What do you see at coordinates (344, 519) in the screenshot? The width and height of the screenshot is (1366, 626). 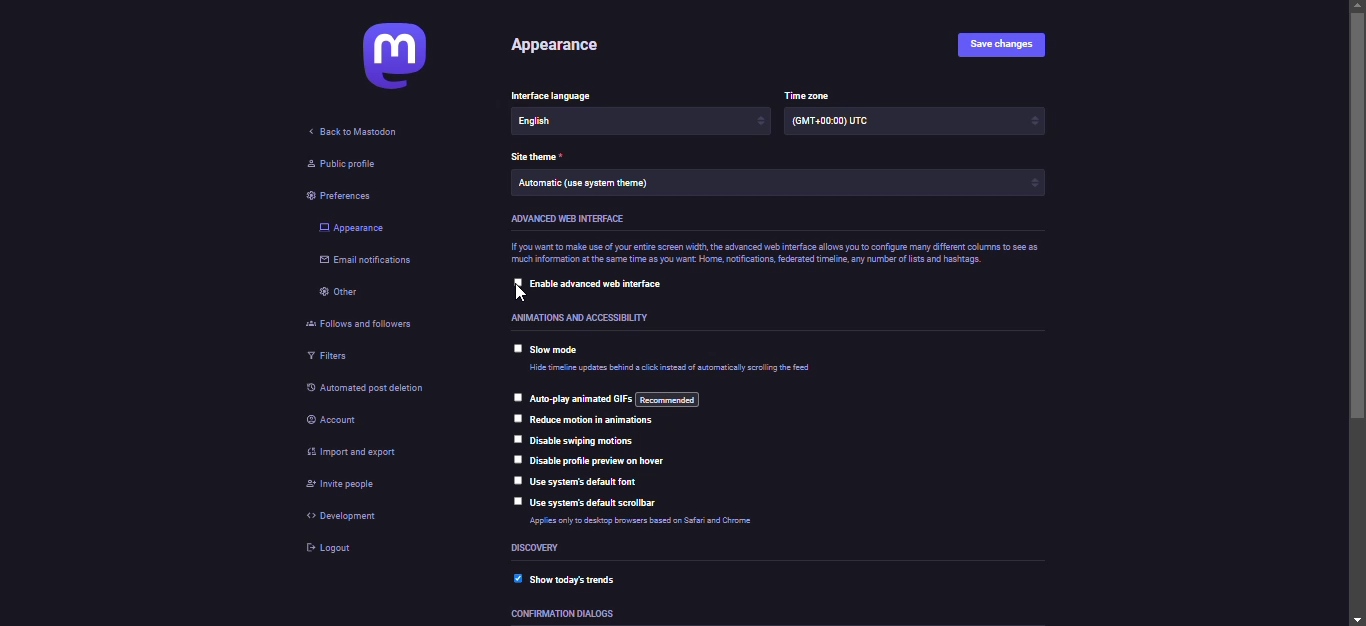 I see `development` at bounding box center [344, 519].